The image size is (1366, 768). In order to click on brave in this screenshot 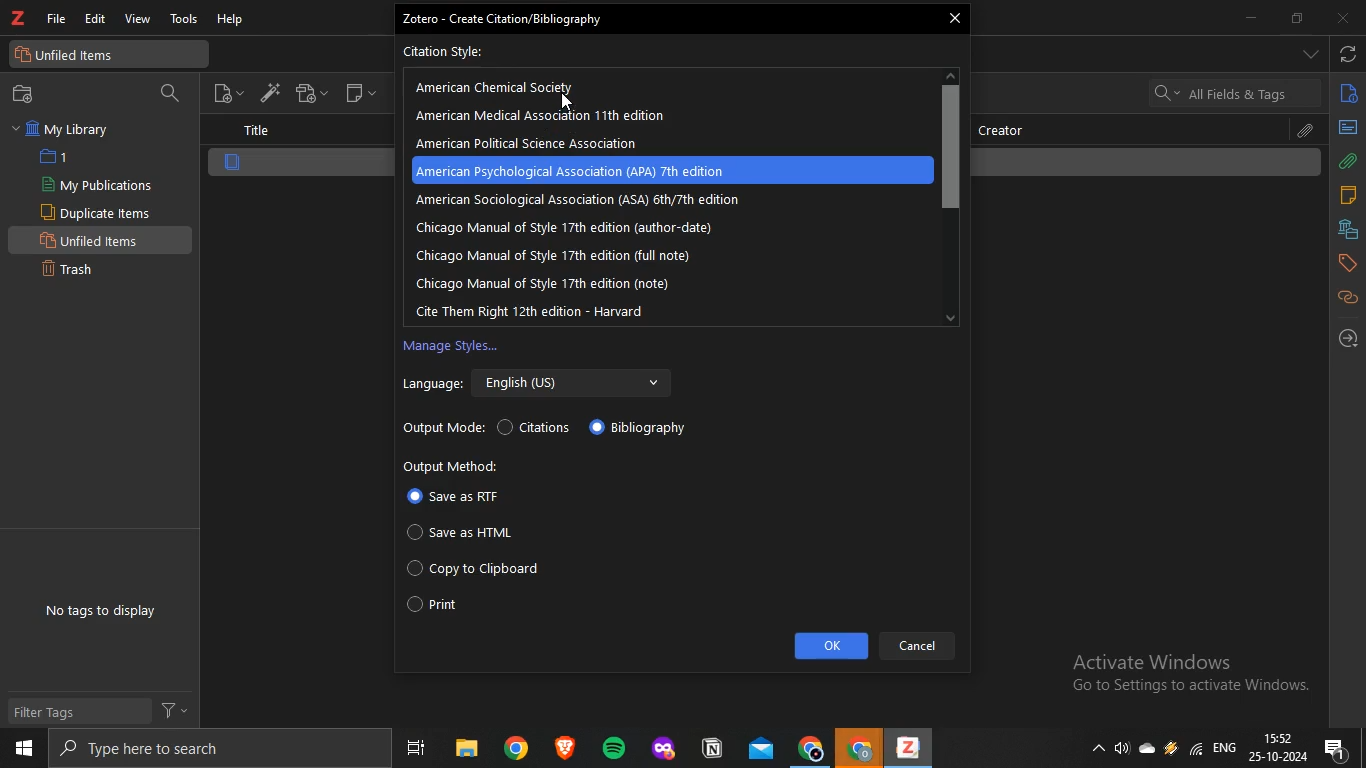, I will do `click(563, 747)`.